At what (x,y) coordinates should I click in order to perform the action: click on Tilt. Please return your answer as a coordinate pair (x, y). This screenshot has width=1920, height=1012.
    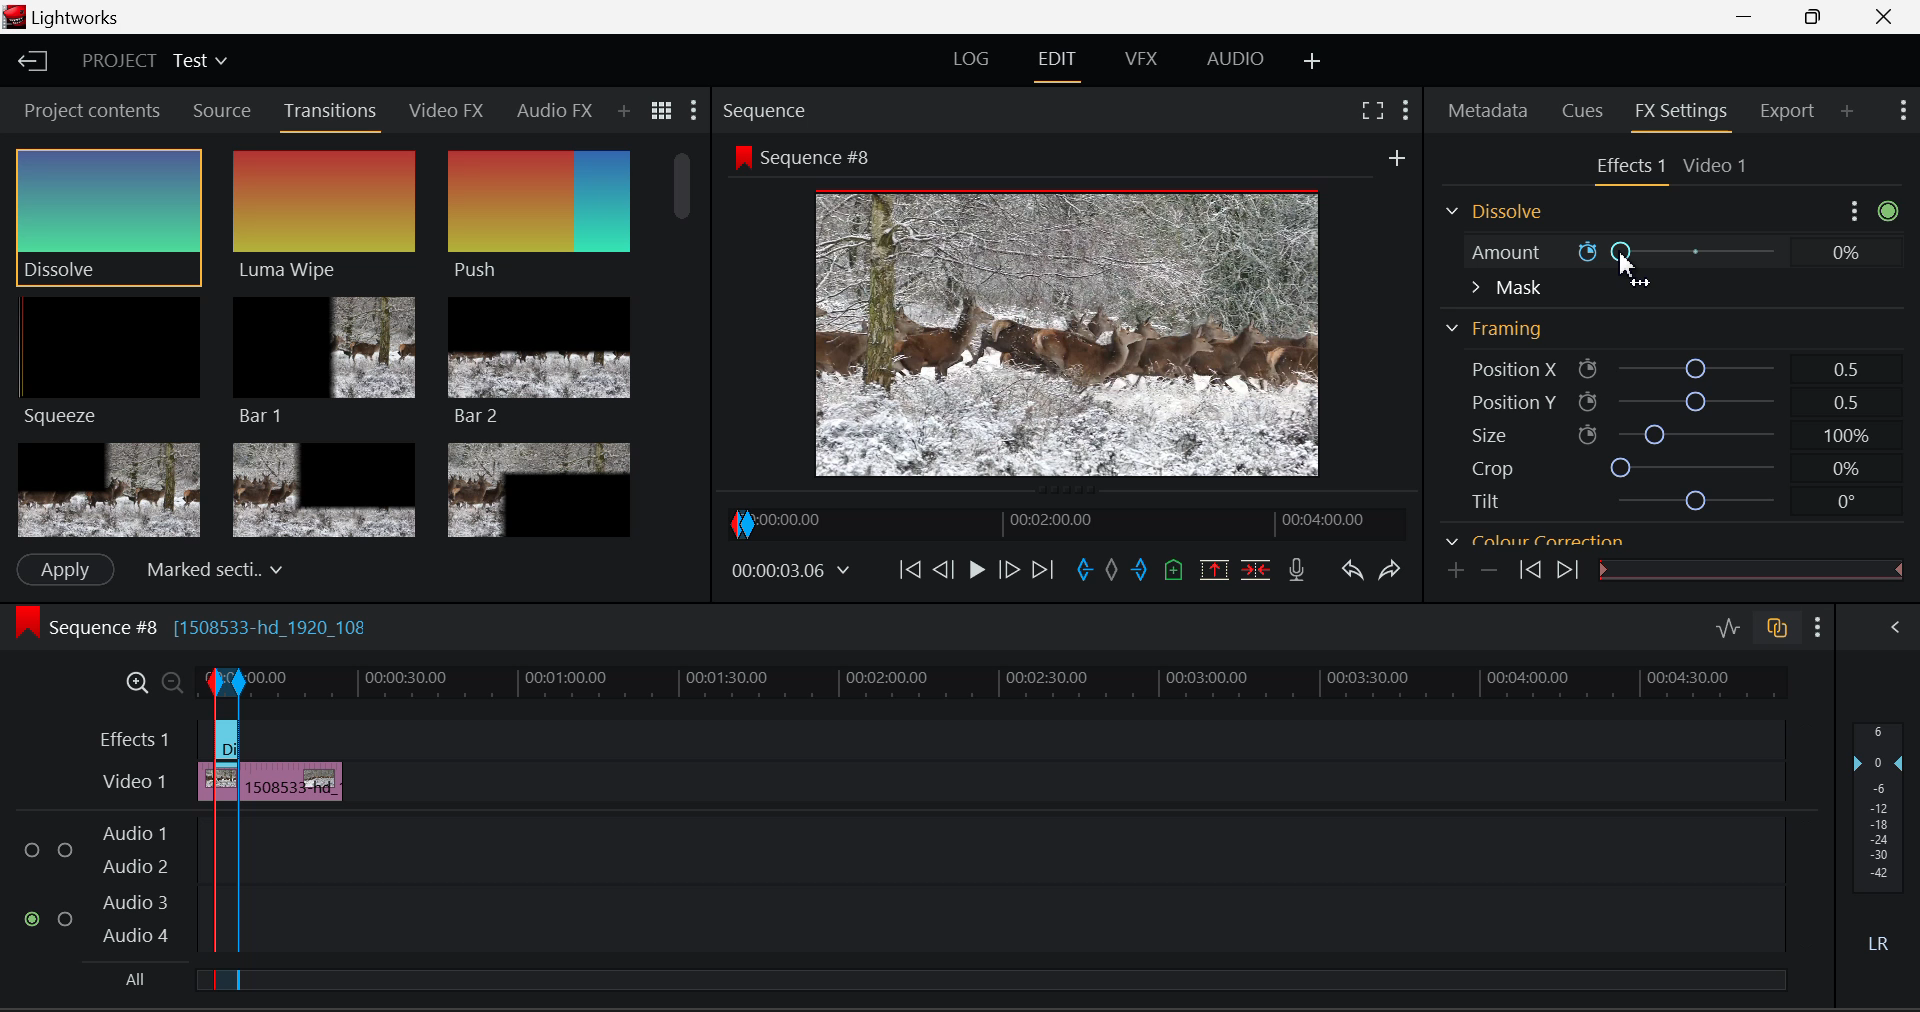
    Looking at the image, I should click on (1654, 500).